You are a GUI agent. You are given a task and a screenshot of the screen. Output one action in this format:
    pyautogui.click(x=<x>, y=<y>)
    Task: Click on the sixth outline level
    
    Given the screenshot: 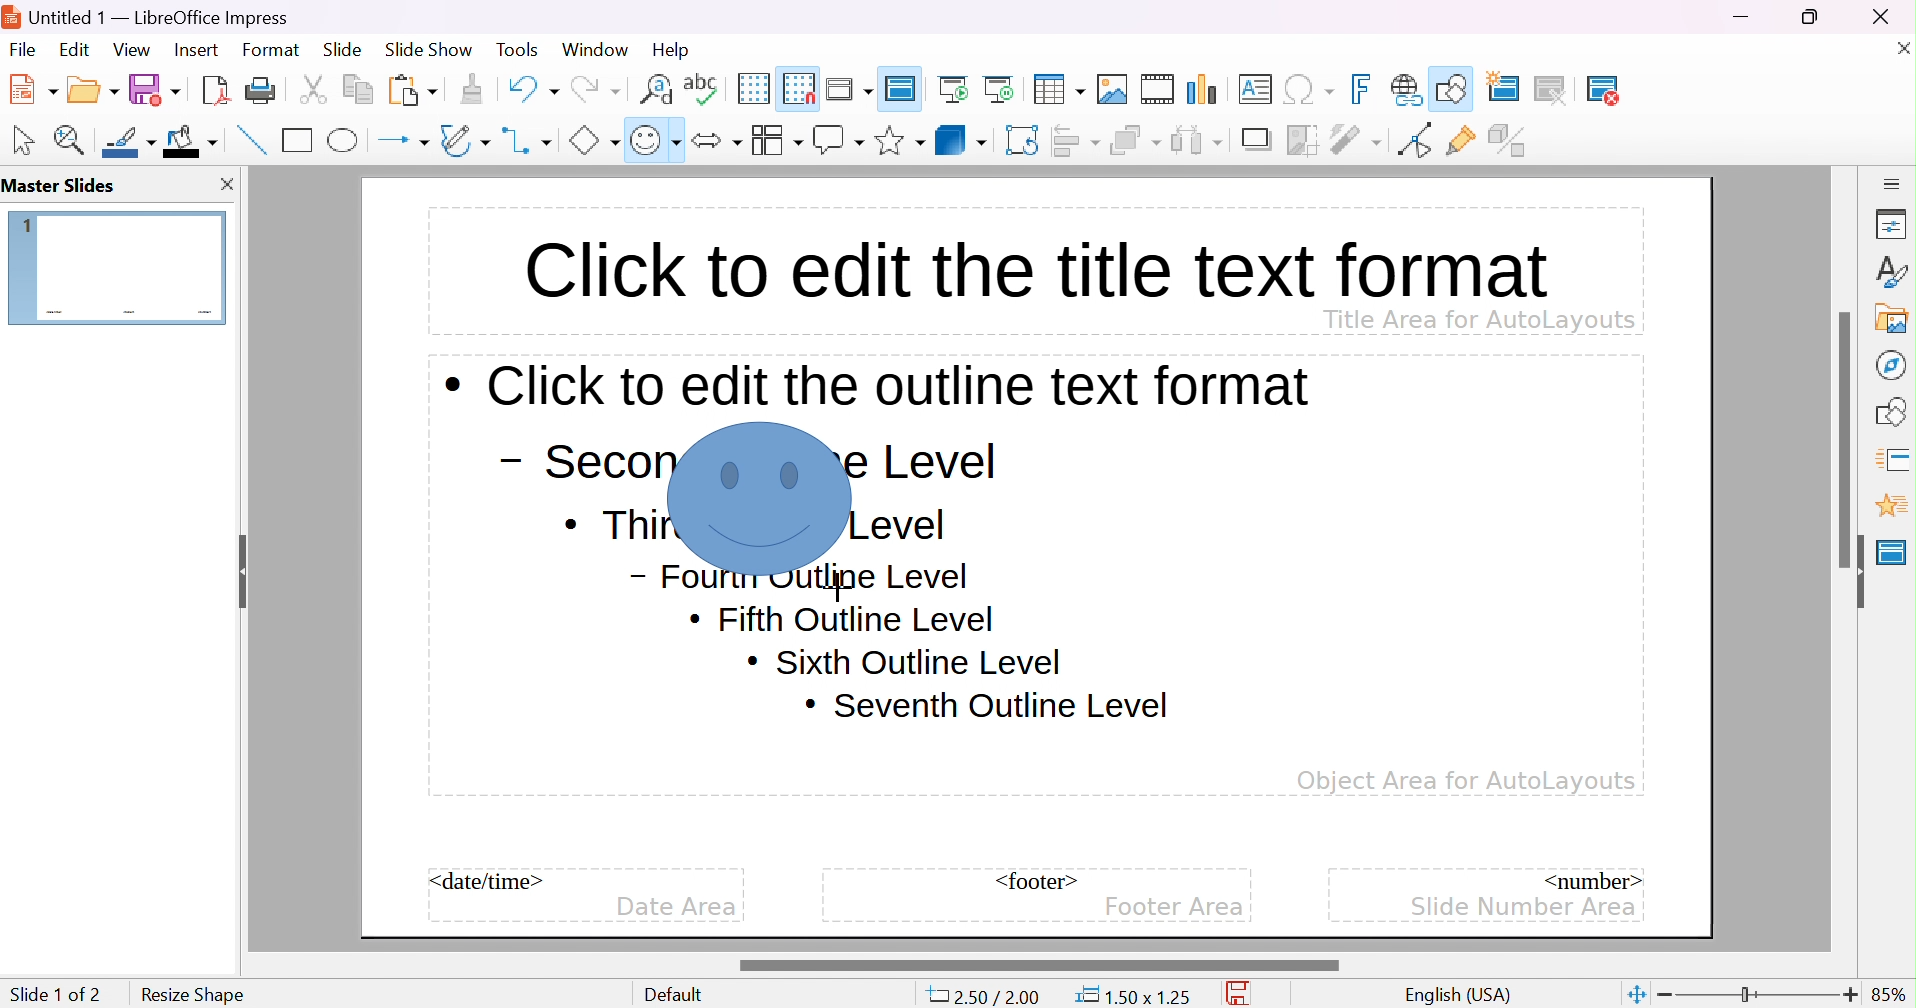 What is the action you would take?
    pyautogui.click(x=843, y=620)
    